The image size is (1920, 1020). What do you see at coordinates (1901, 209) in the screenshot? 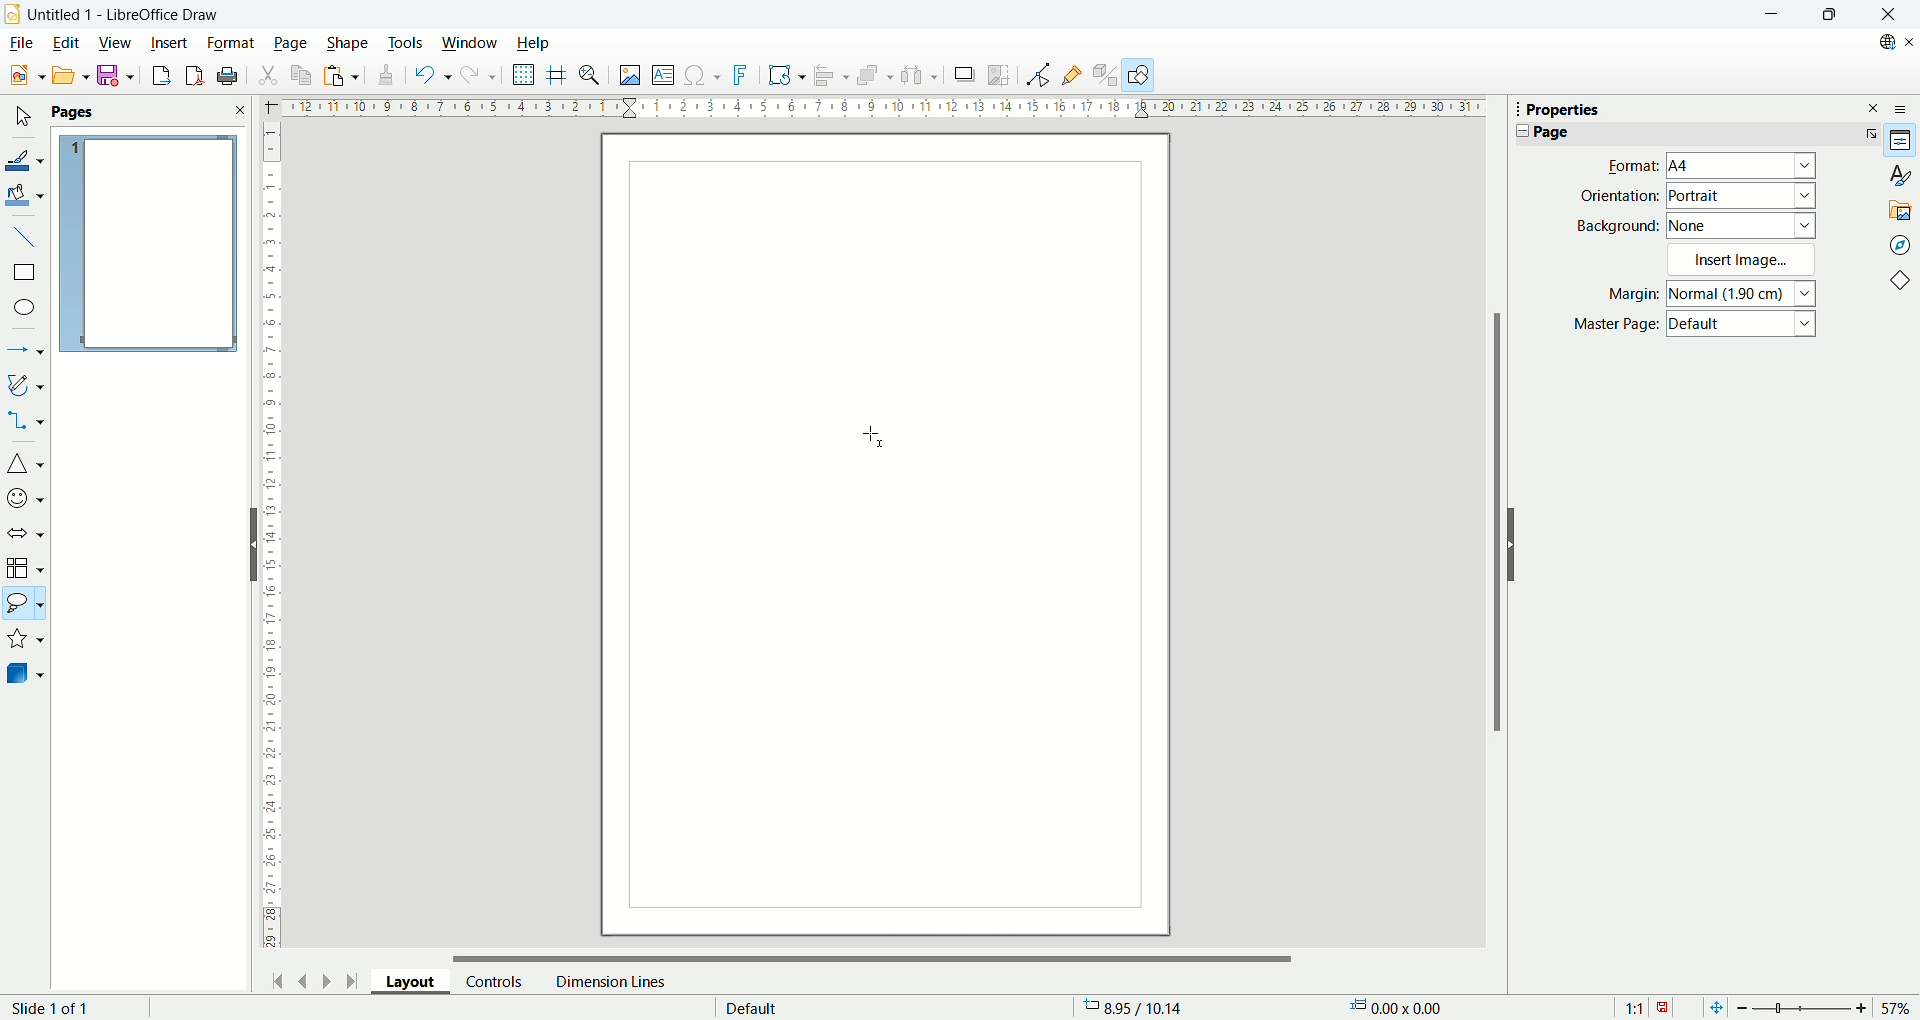
I see `Gallery` at bounding box center [1901, 209].